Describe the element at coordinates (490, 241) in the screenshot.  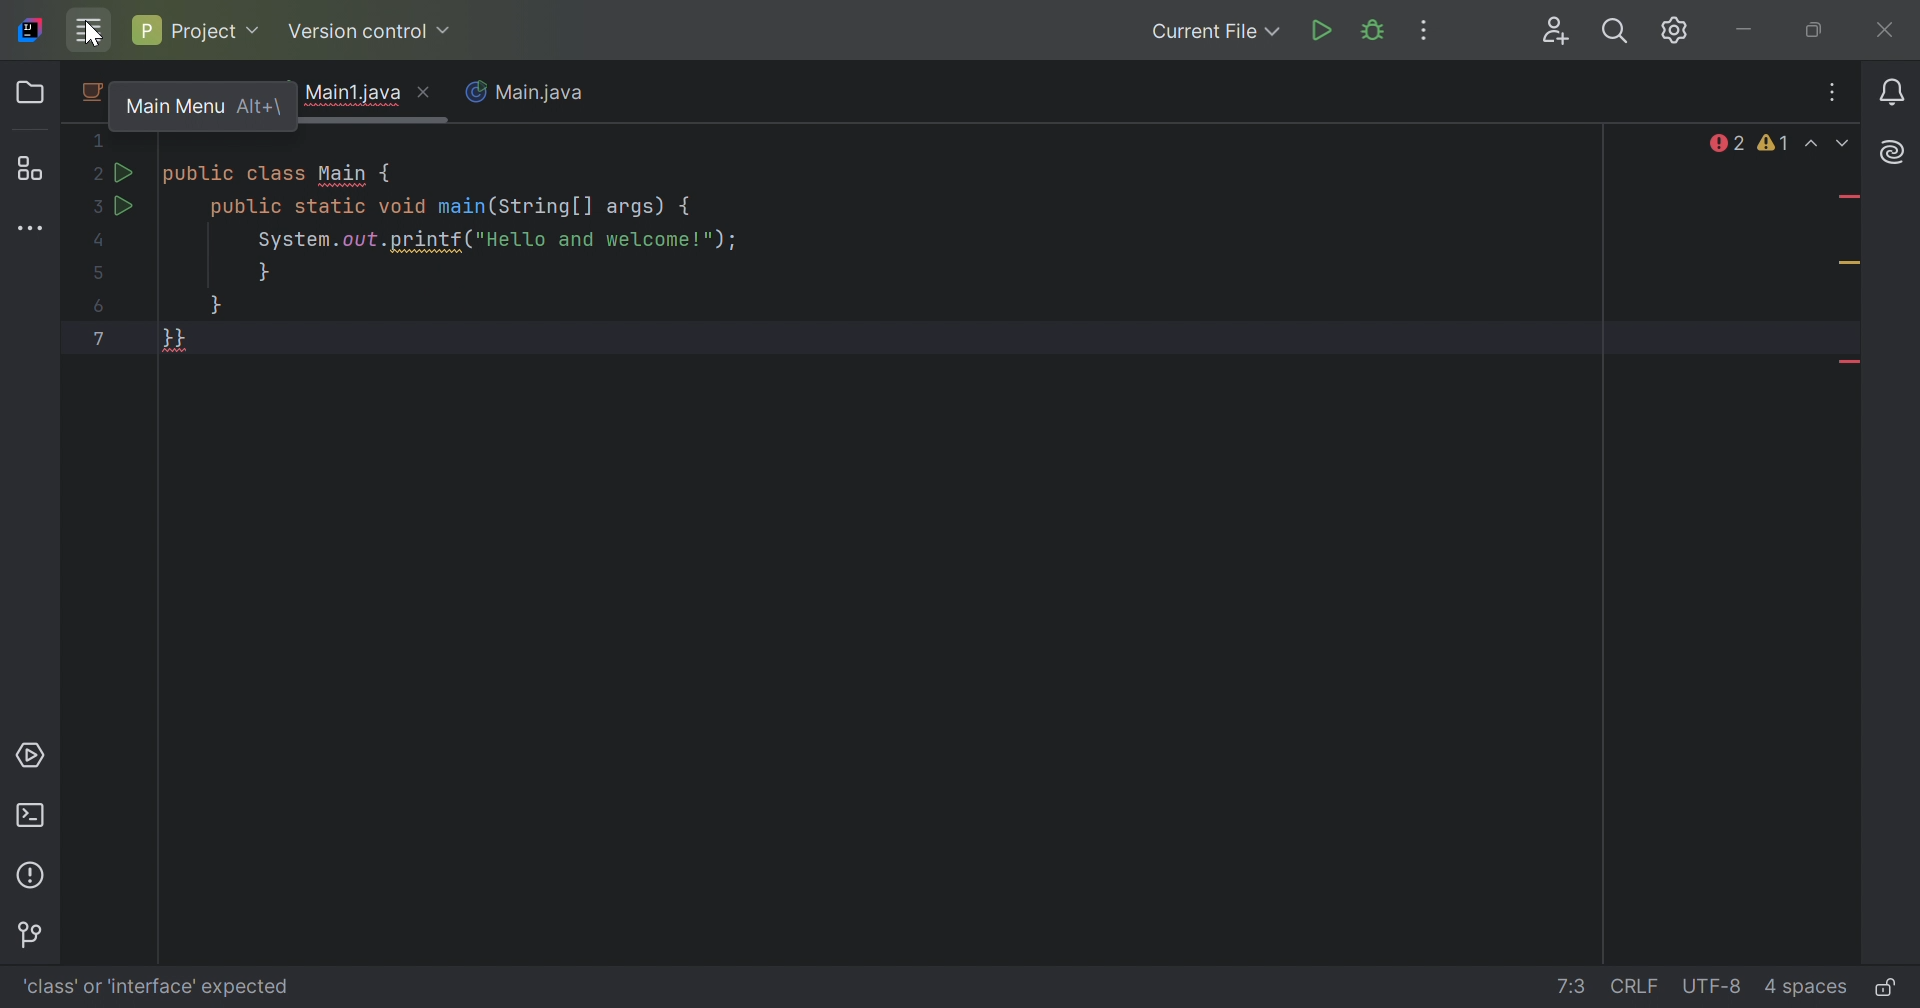
I see `System.out.printf("Hello and welcome!")` at that location.